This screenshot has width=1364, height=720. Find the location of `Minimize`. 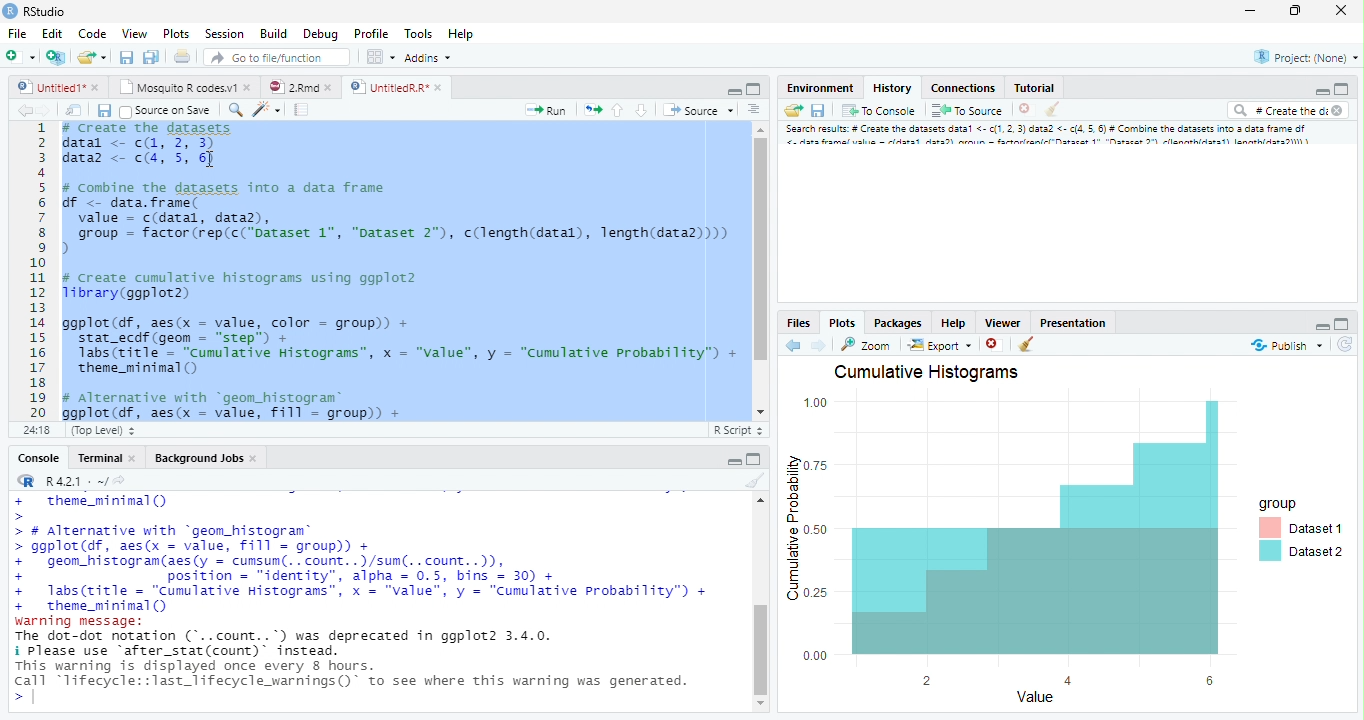

Minimize is located at coordinates (733, 461).